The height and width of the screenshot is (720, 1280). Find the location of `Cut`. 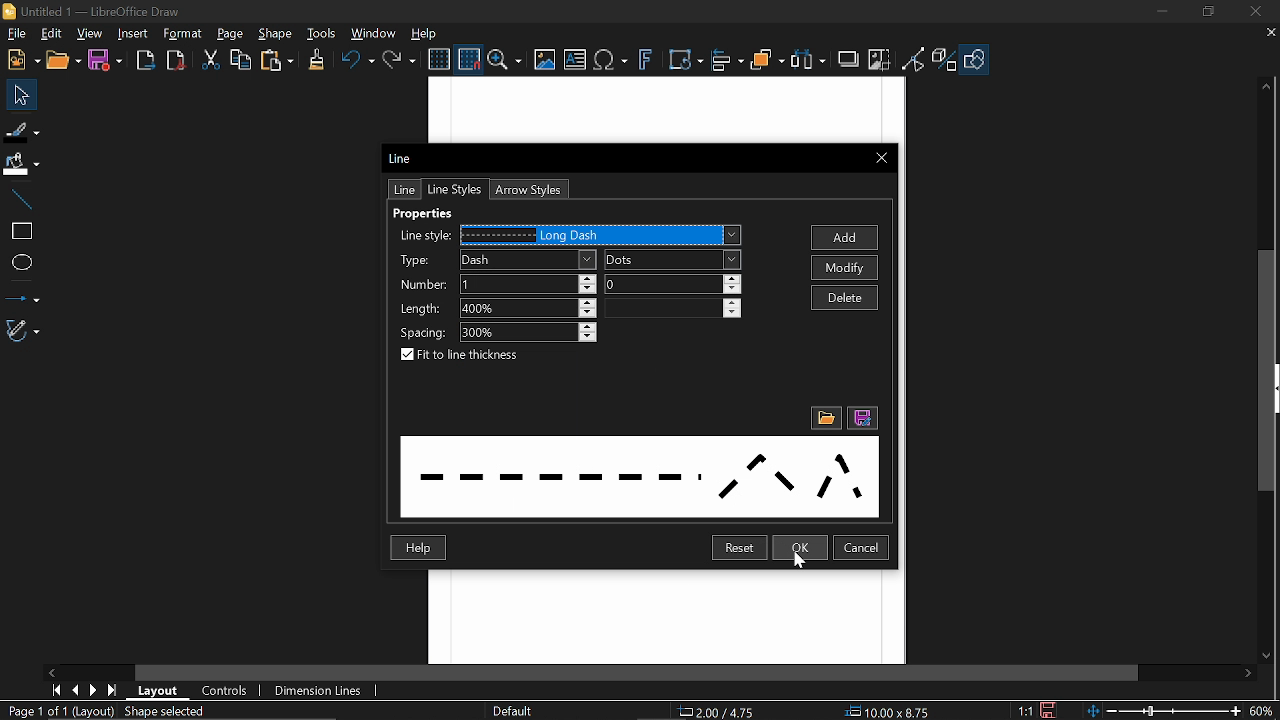

Cut is located at coordinates (212, 61).